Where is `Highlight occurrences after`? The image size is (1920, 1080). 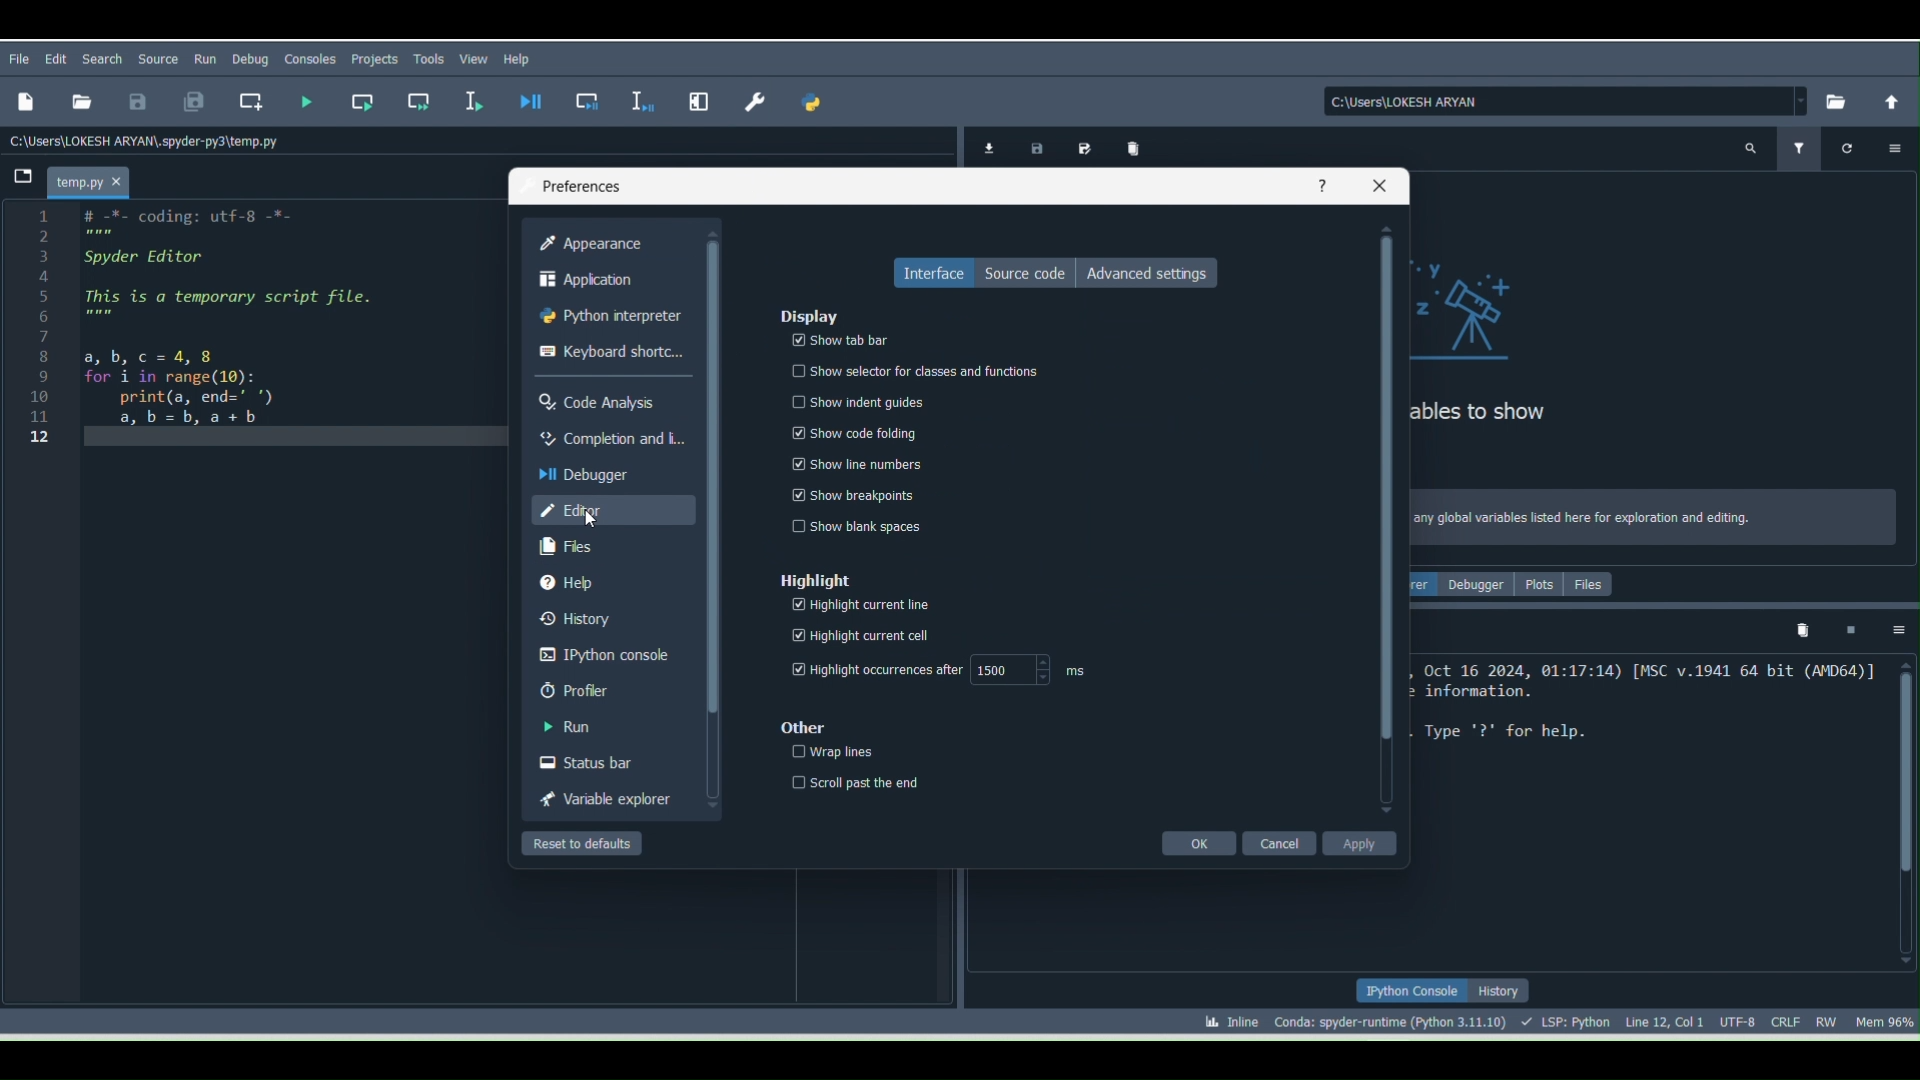 Highlight occurrences after is located at coordinates (872, 669).